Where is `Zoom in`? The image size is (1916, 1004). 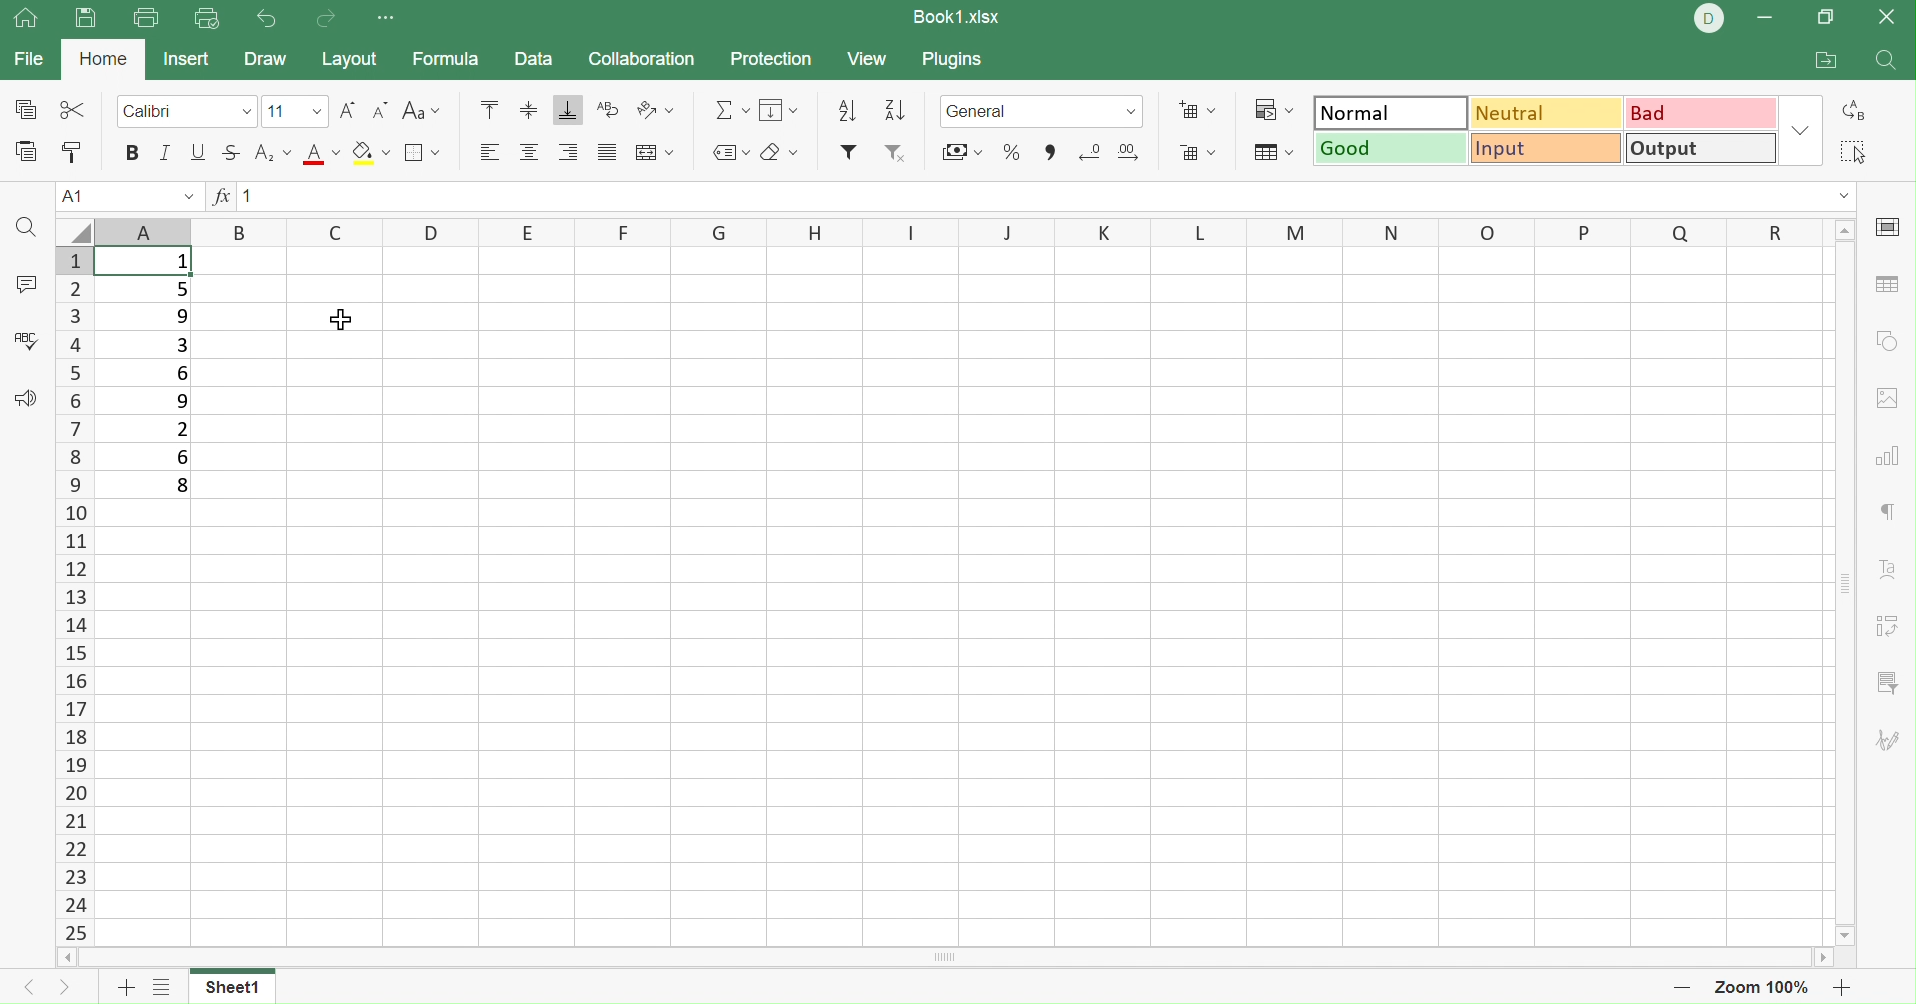 Zoom in is located at coordinates (1848, 988).